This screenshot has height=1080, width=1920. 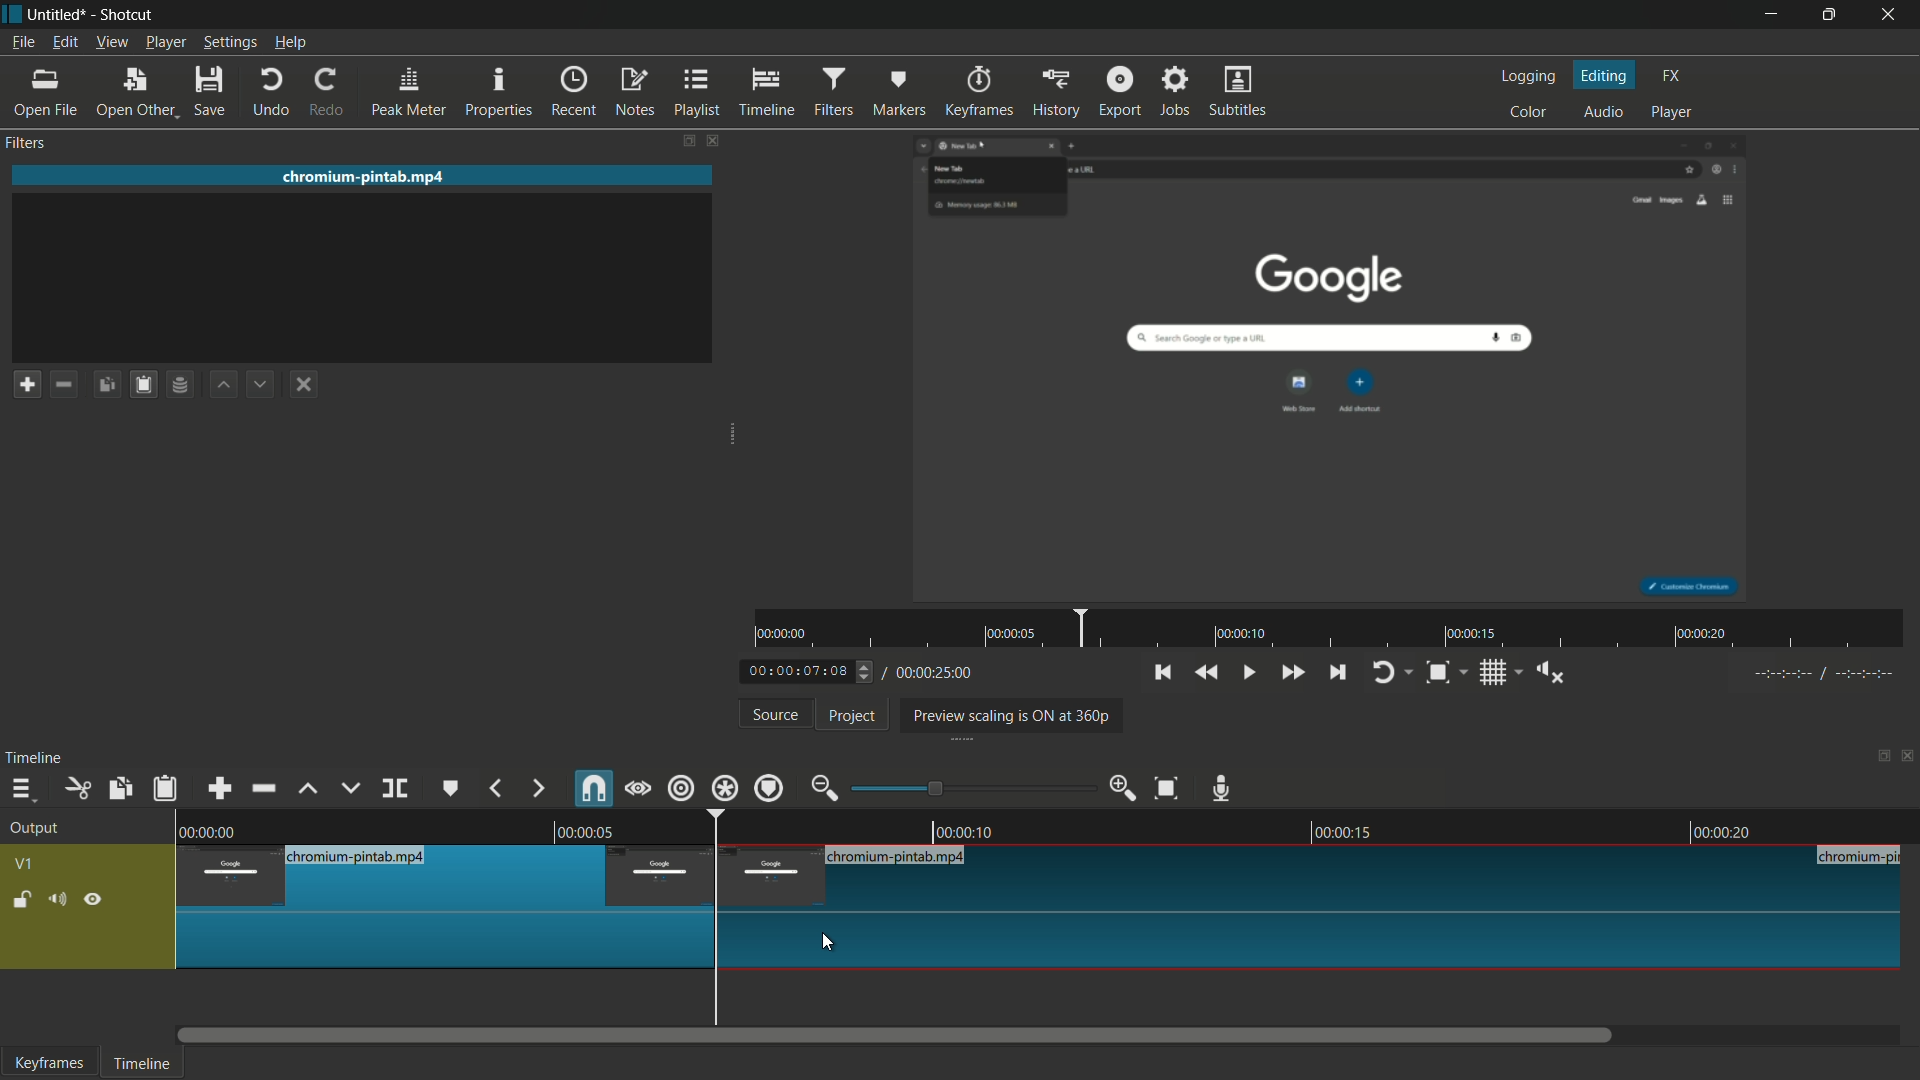 What do you see at coordinates (680, 788) in the screenshot?
I see `ripple` at bounding box center [680, 788].